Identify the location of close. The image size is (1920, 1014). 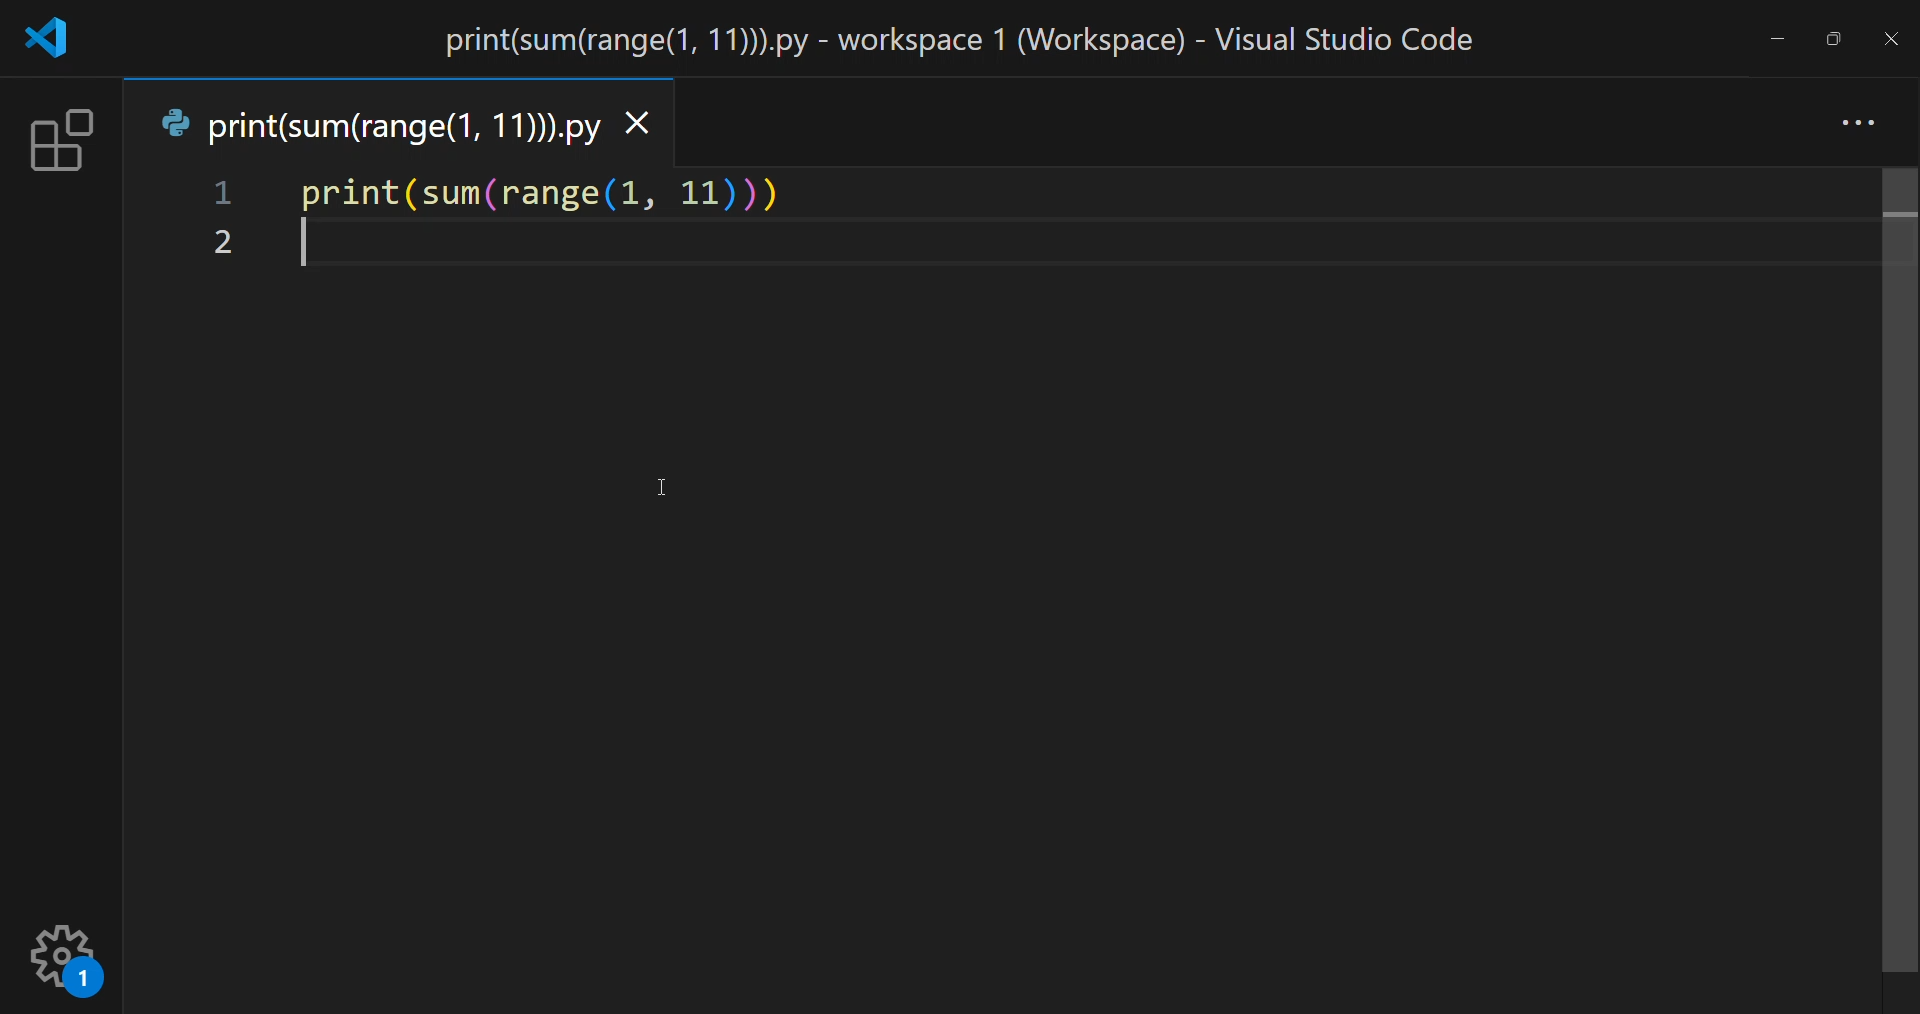
(1889, 38).